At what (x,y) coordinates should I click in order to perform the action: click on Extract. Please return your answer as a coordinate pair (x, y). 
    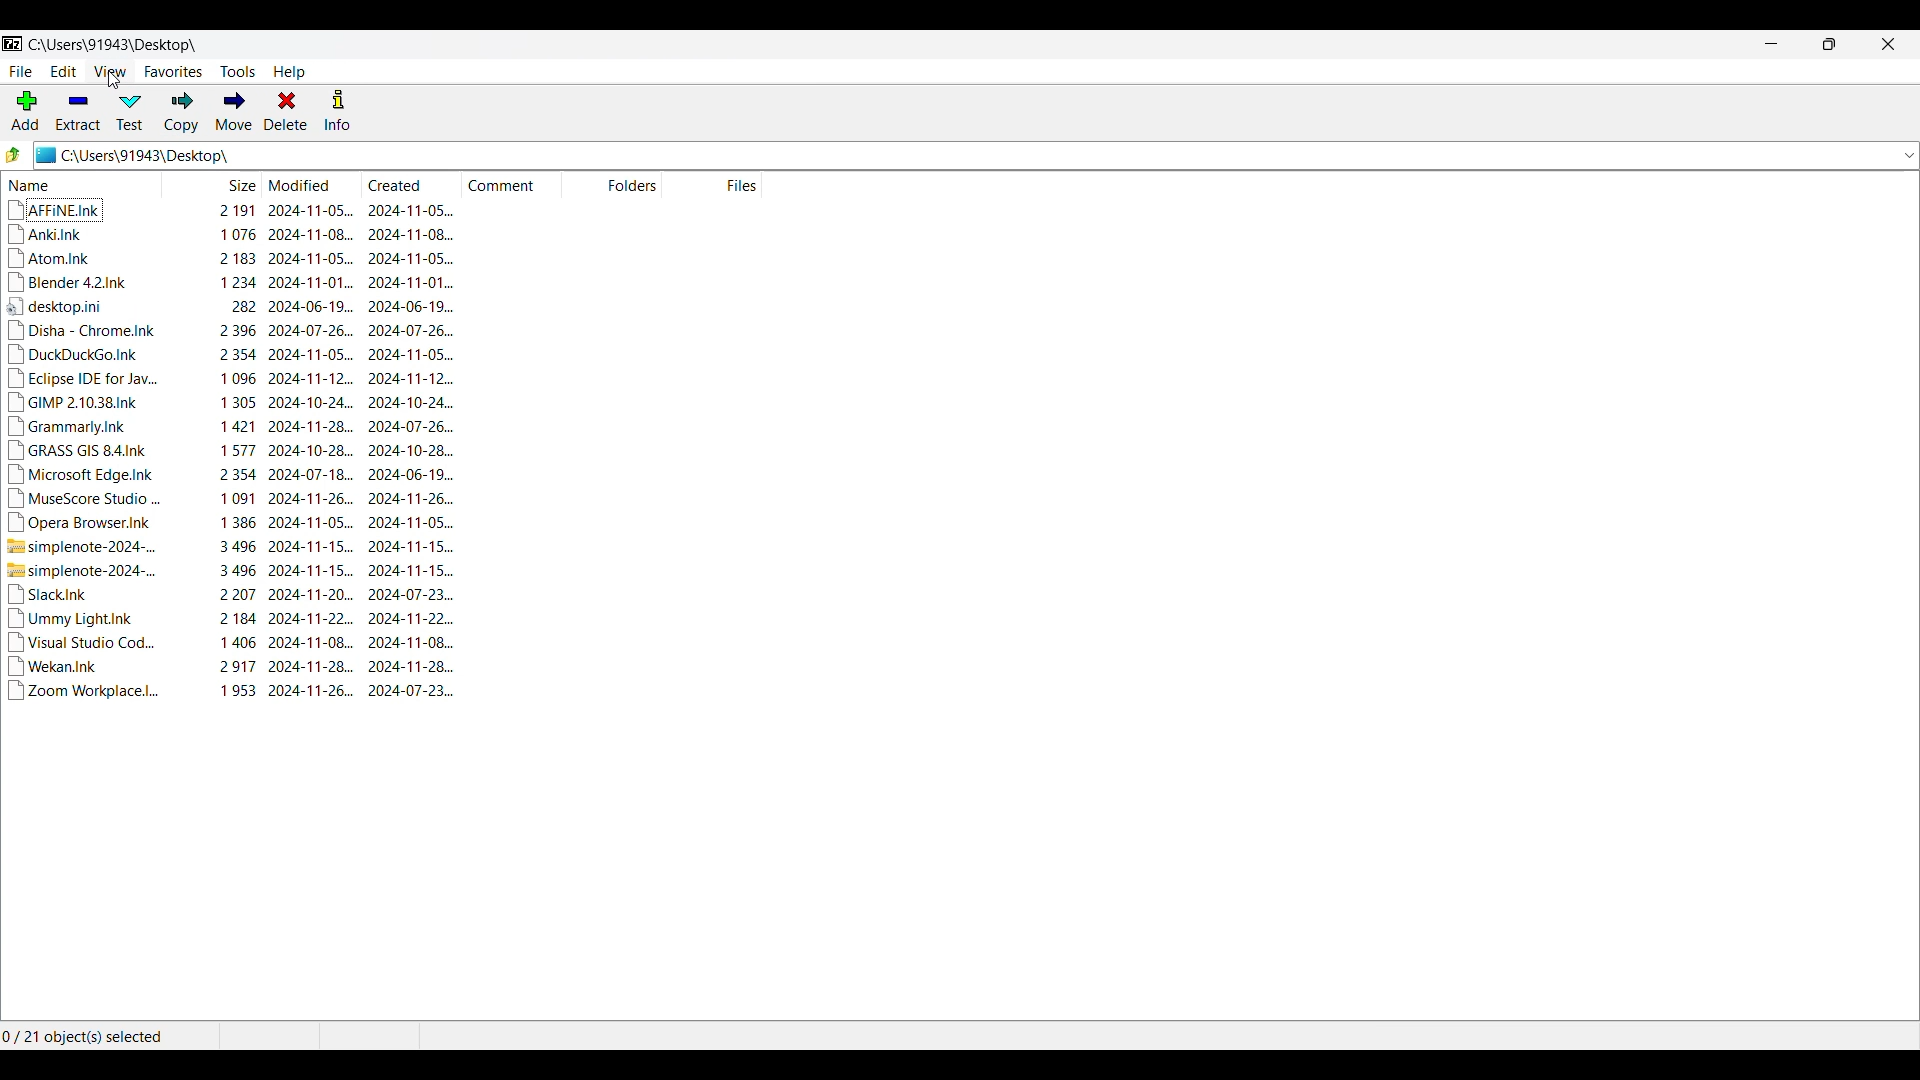
    Looking at the image, I should click on (79, 111).